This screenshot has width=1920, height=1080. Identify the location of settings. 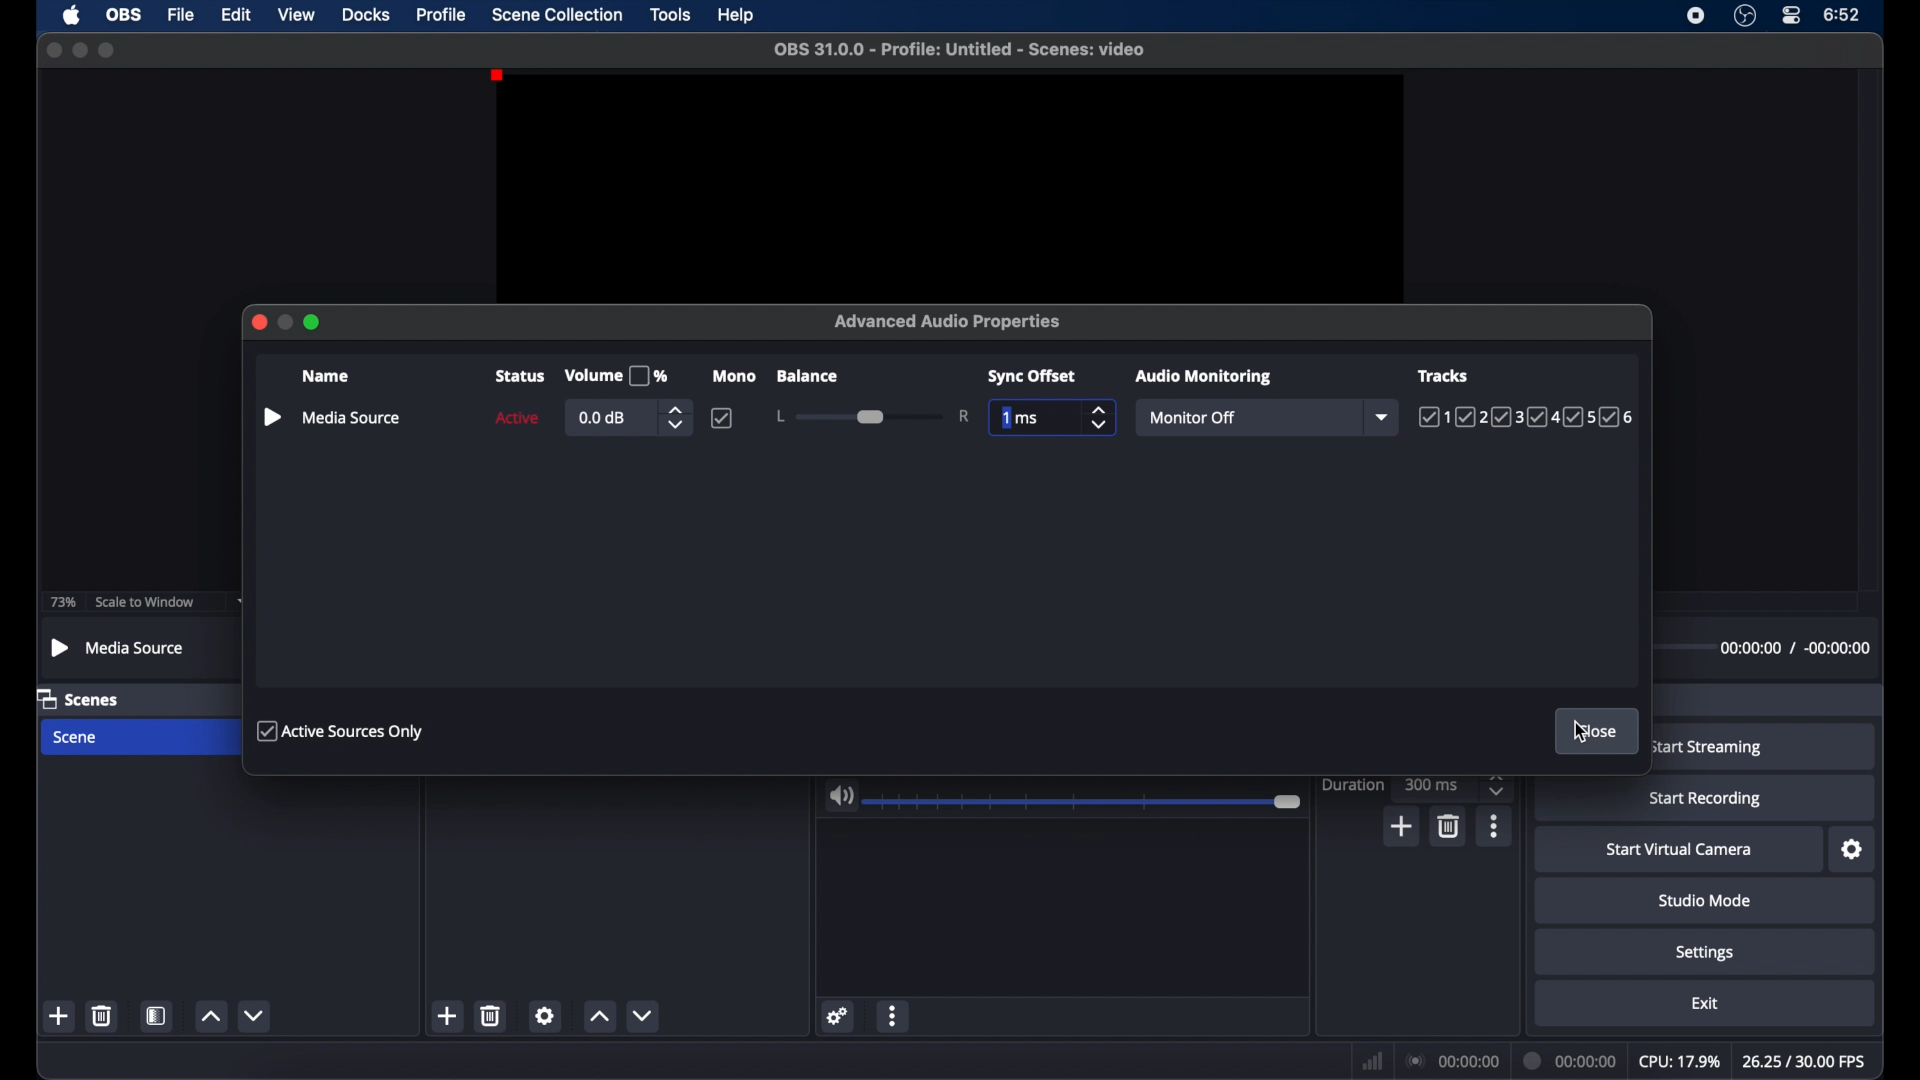
(545, 1016).